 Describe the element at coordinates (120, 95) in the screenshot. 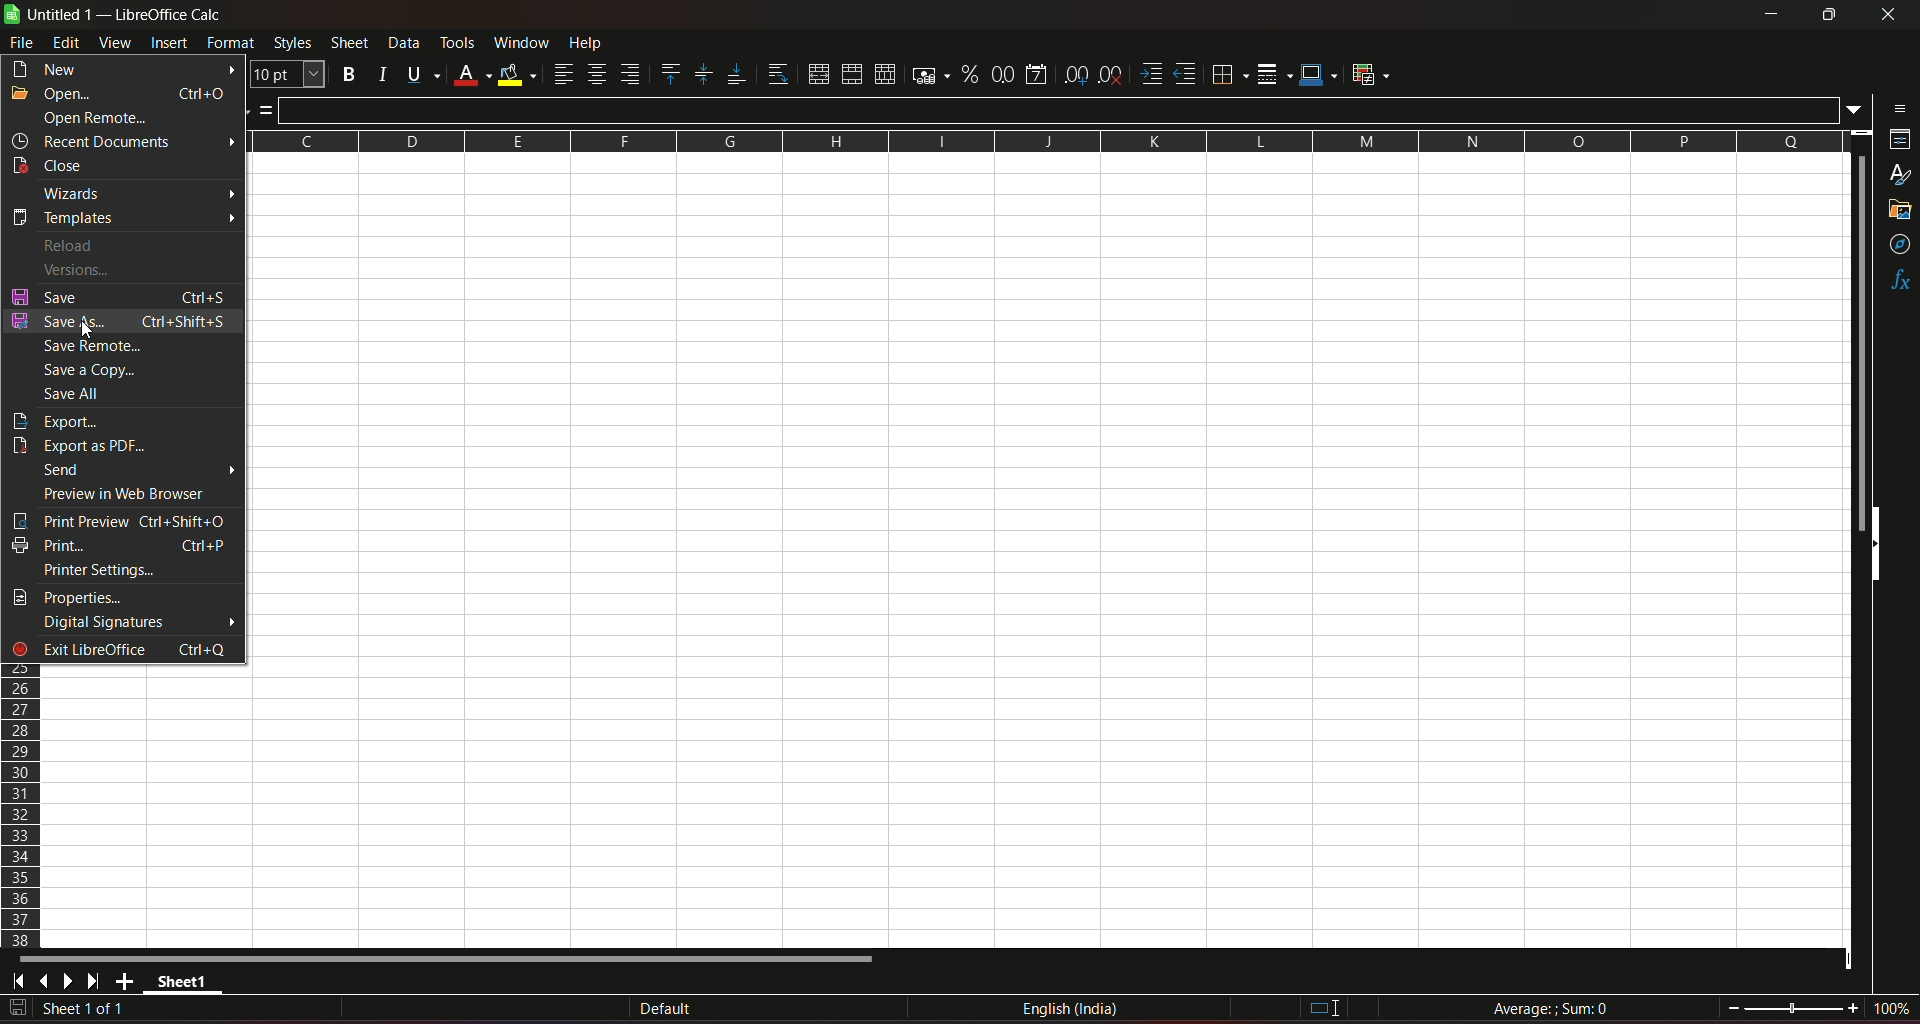

I see `open` at that location.